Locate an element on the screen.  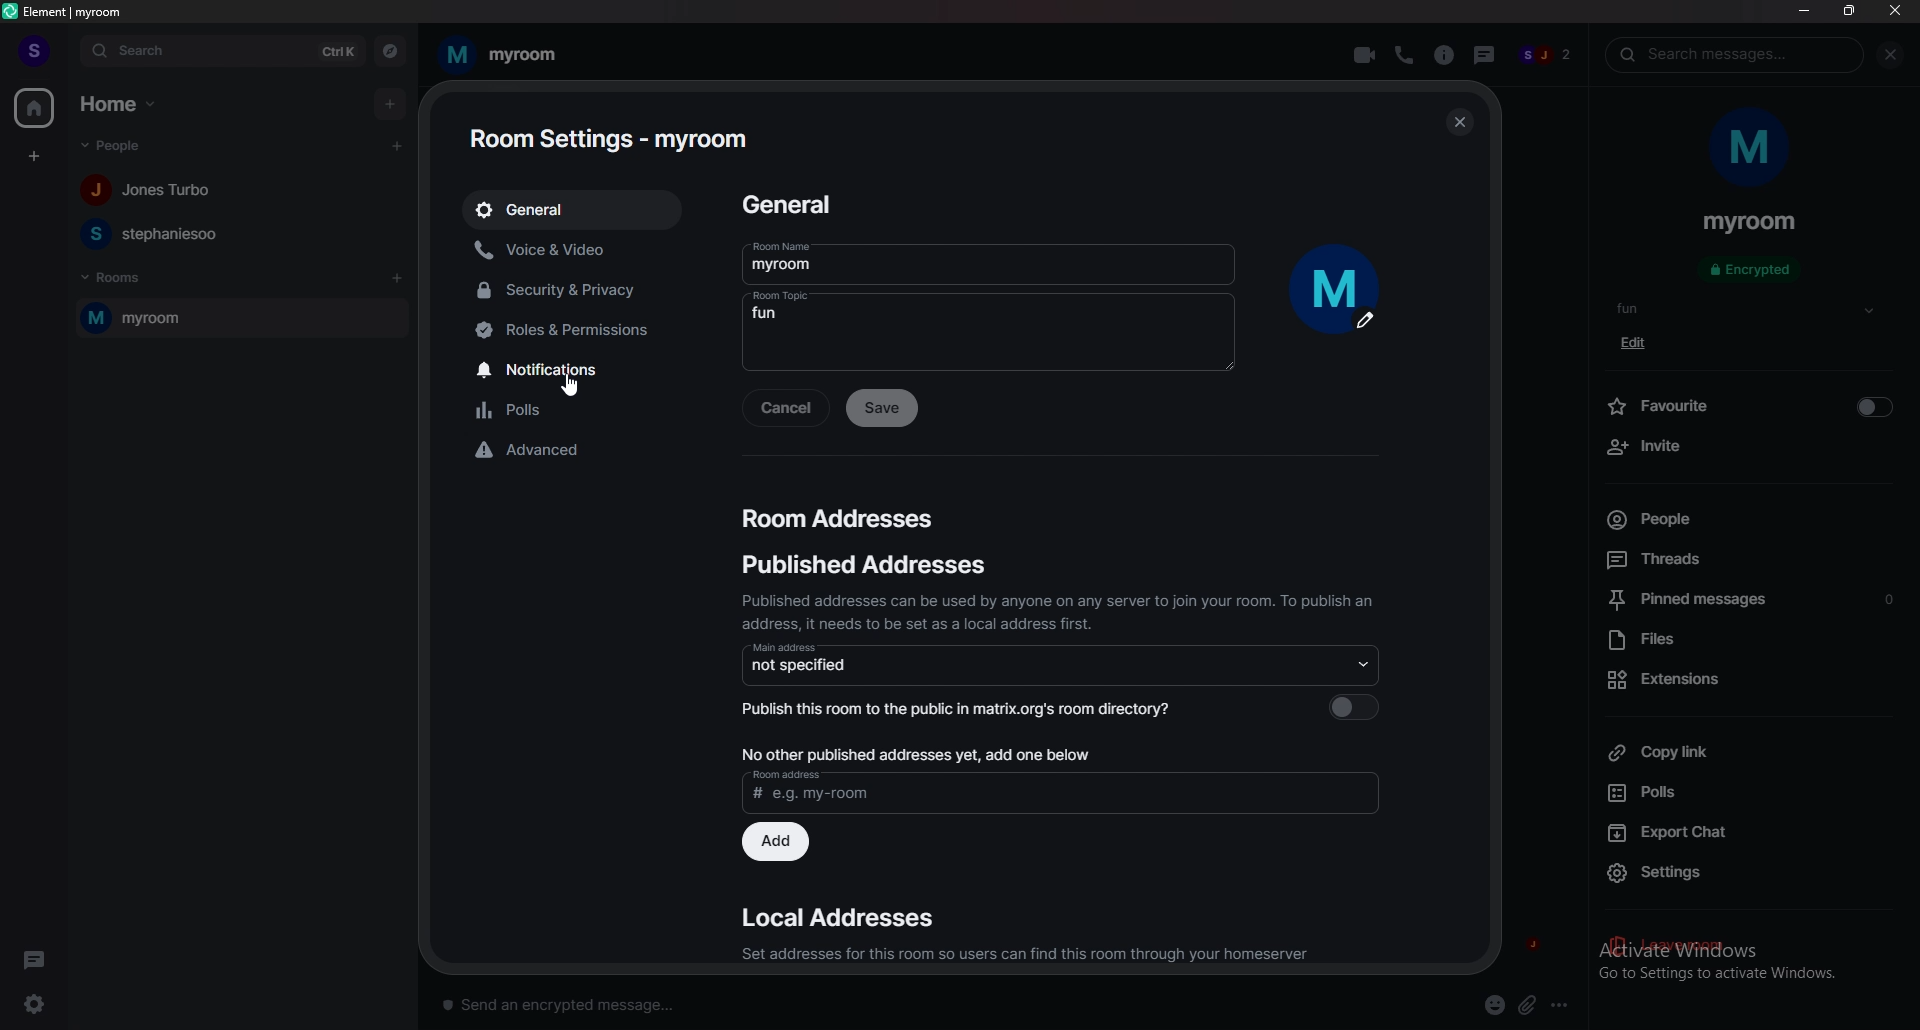
notifications is located at coordinates (585, 369).